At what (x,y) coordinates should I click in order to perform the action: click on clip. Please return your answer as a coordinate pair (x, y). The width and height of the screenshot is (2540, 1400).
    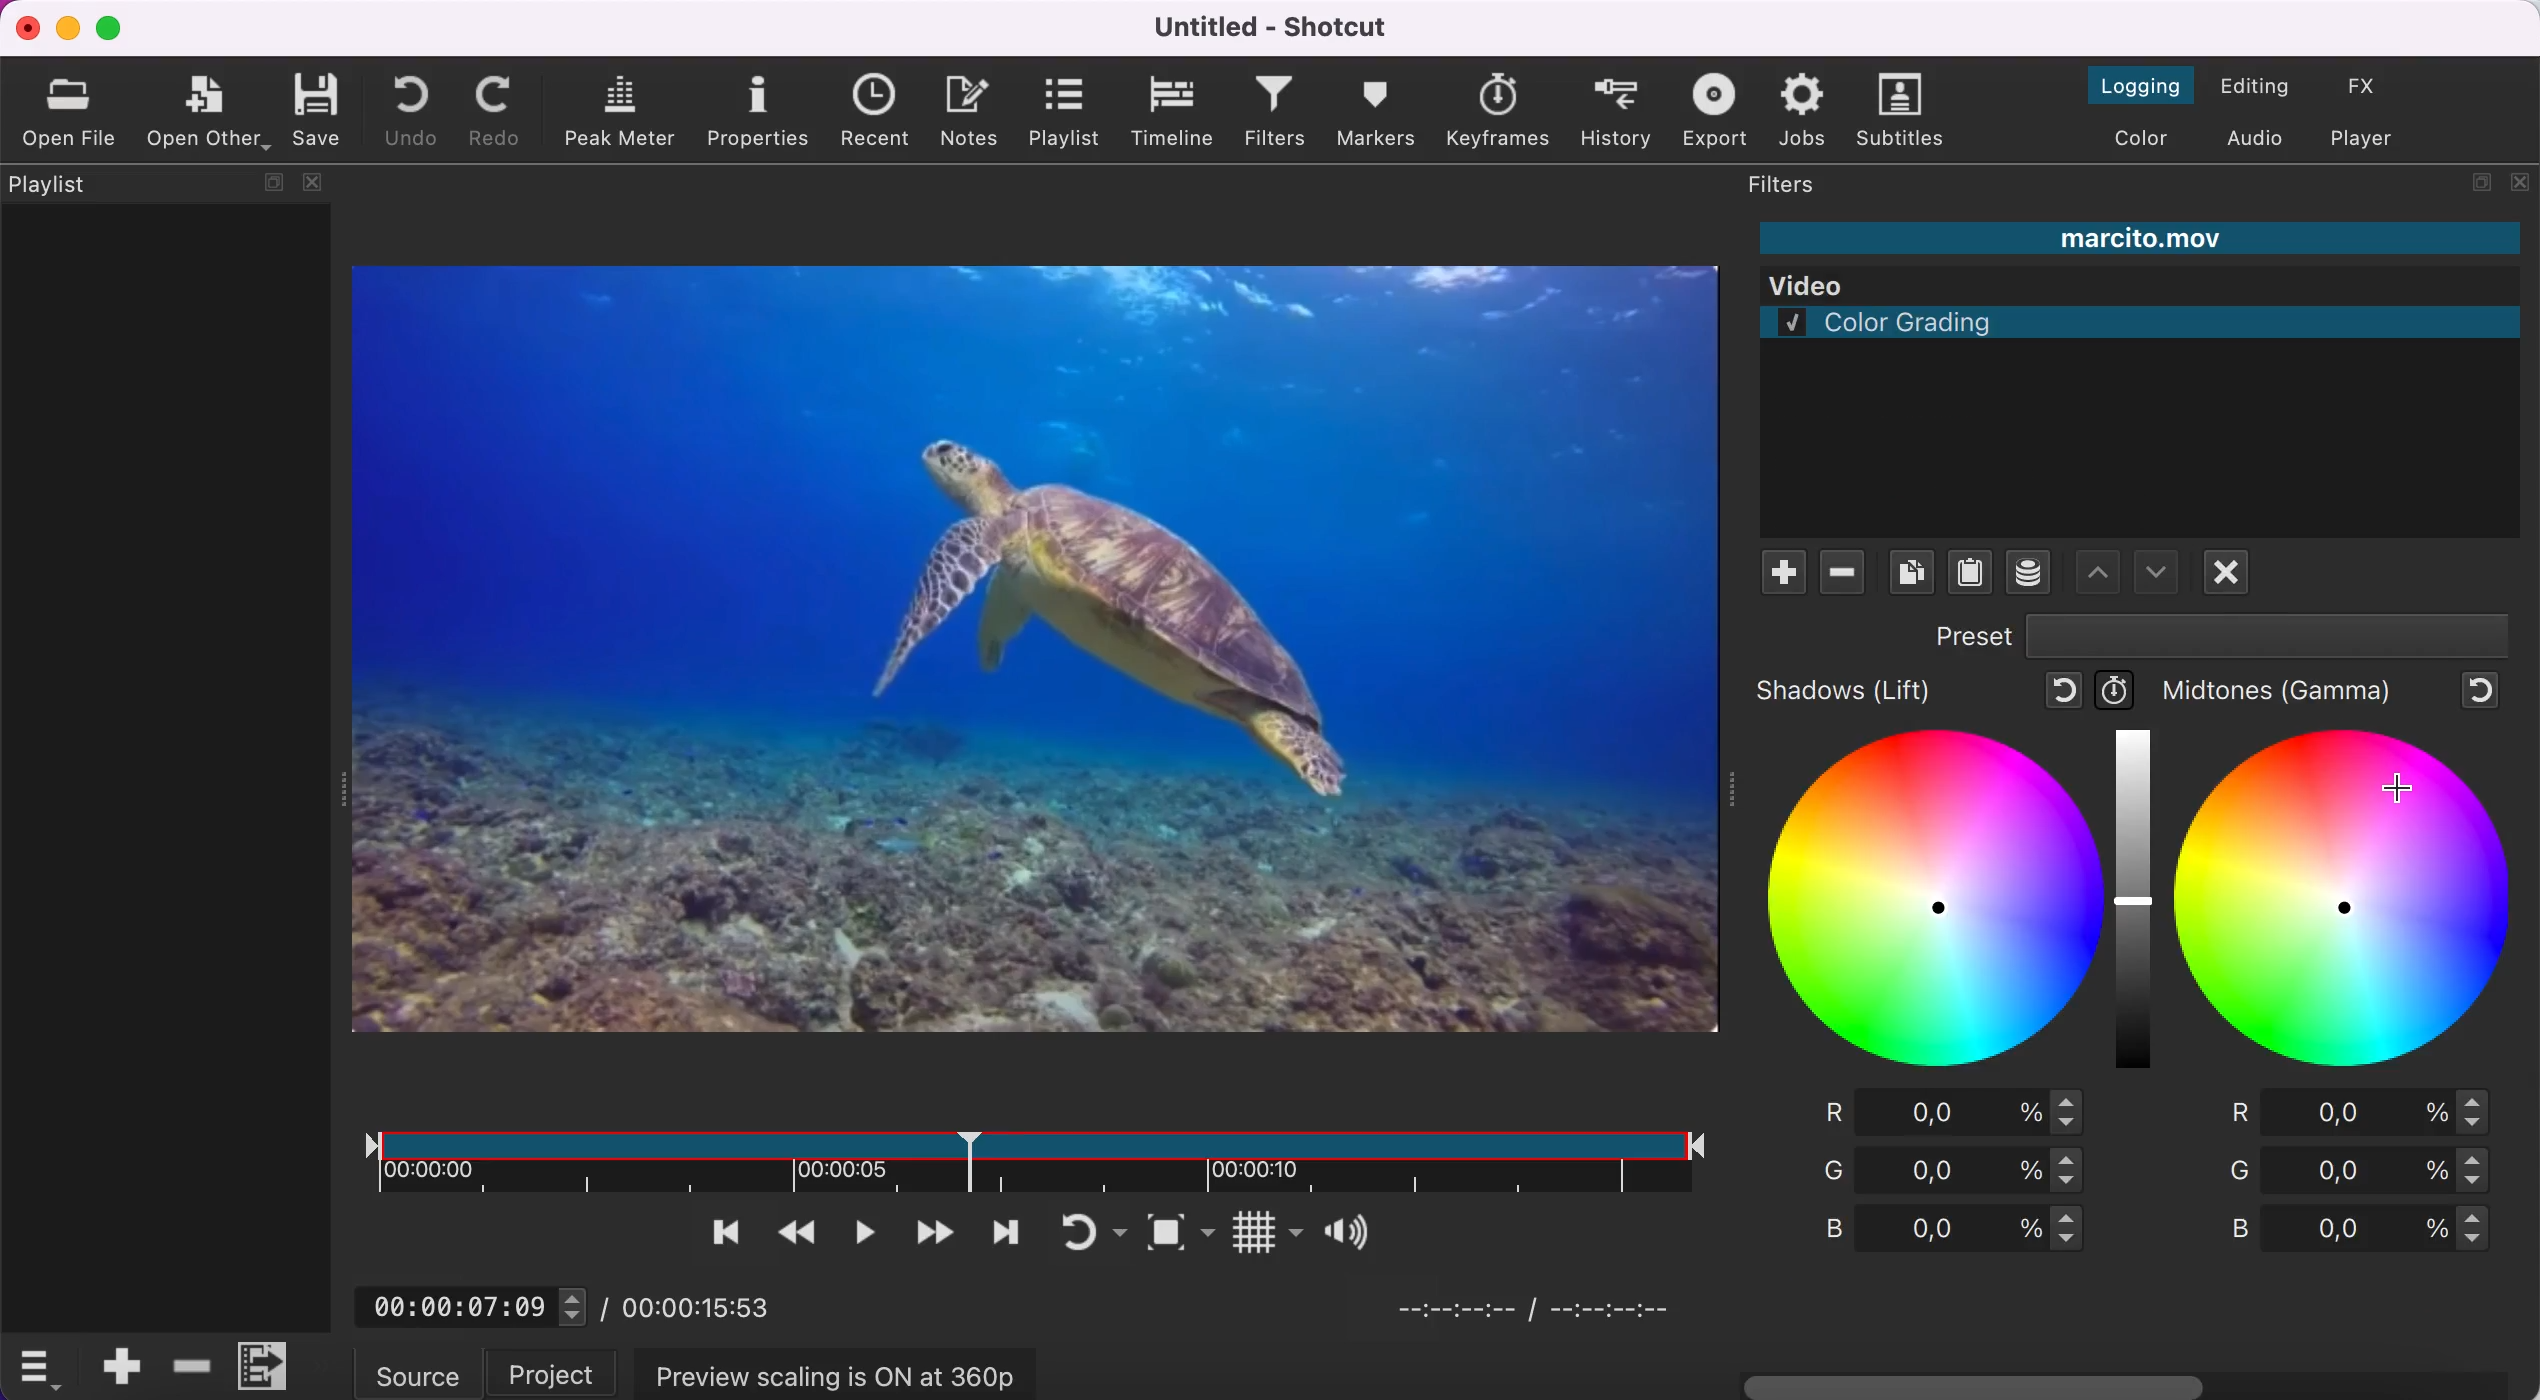
    Looking at the image, I should click on (1030, 663).